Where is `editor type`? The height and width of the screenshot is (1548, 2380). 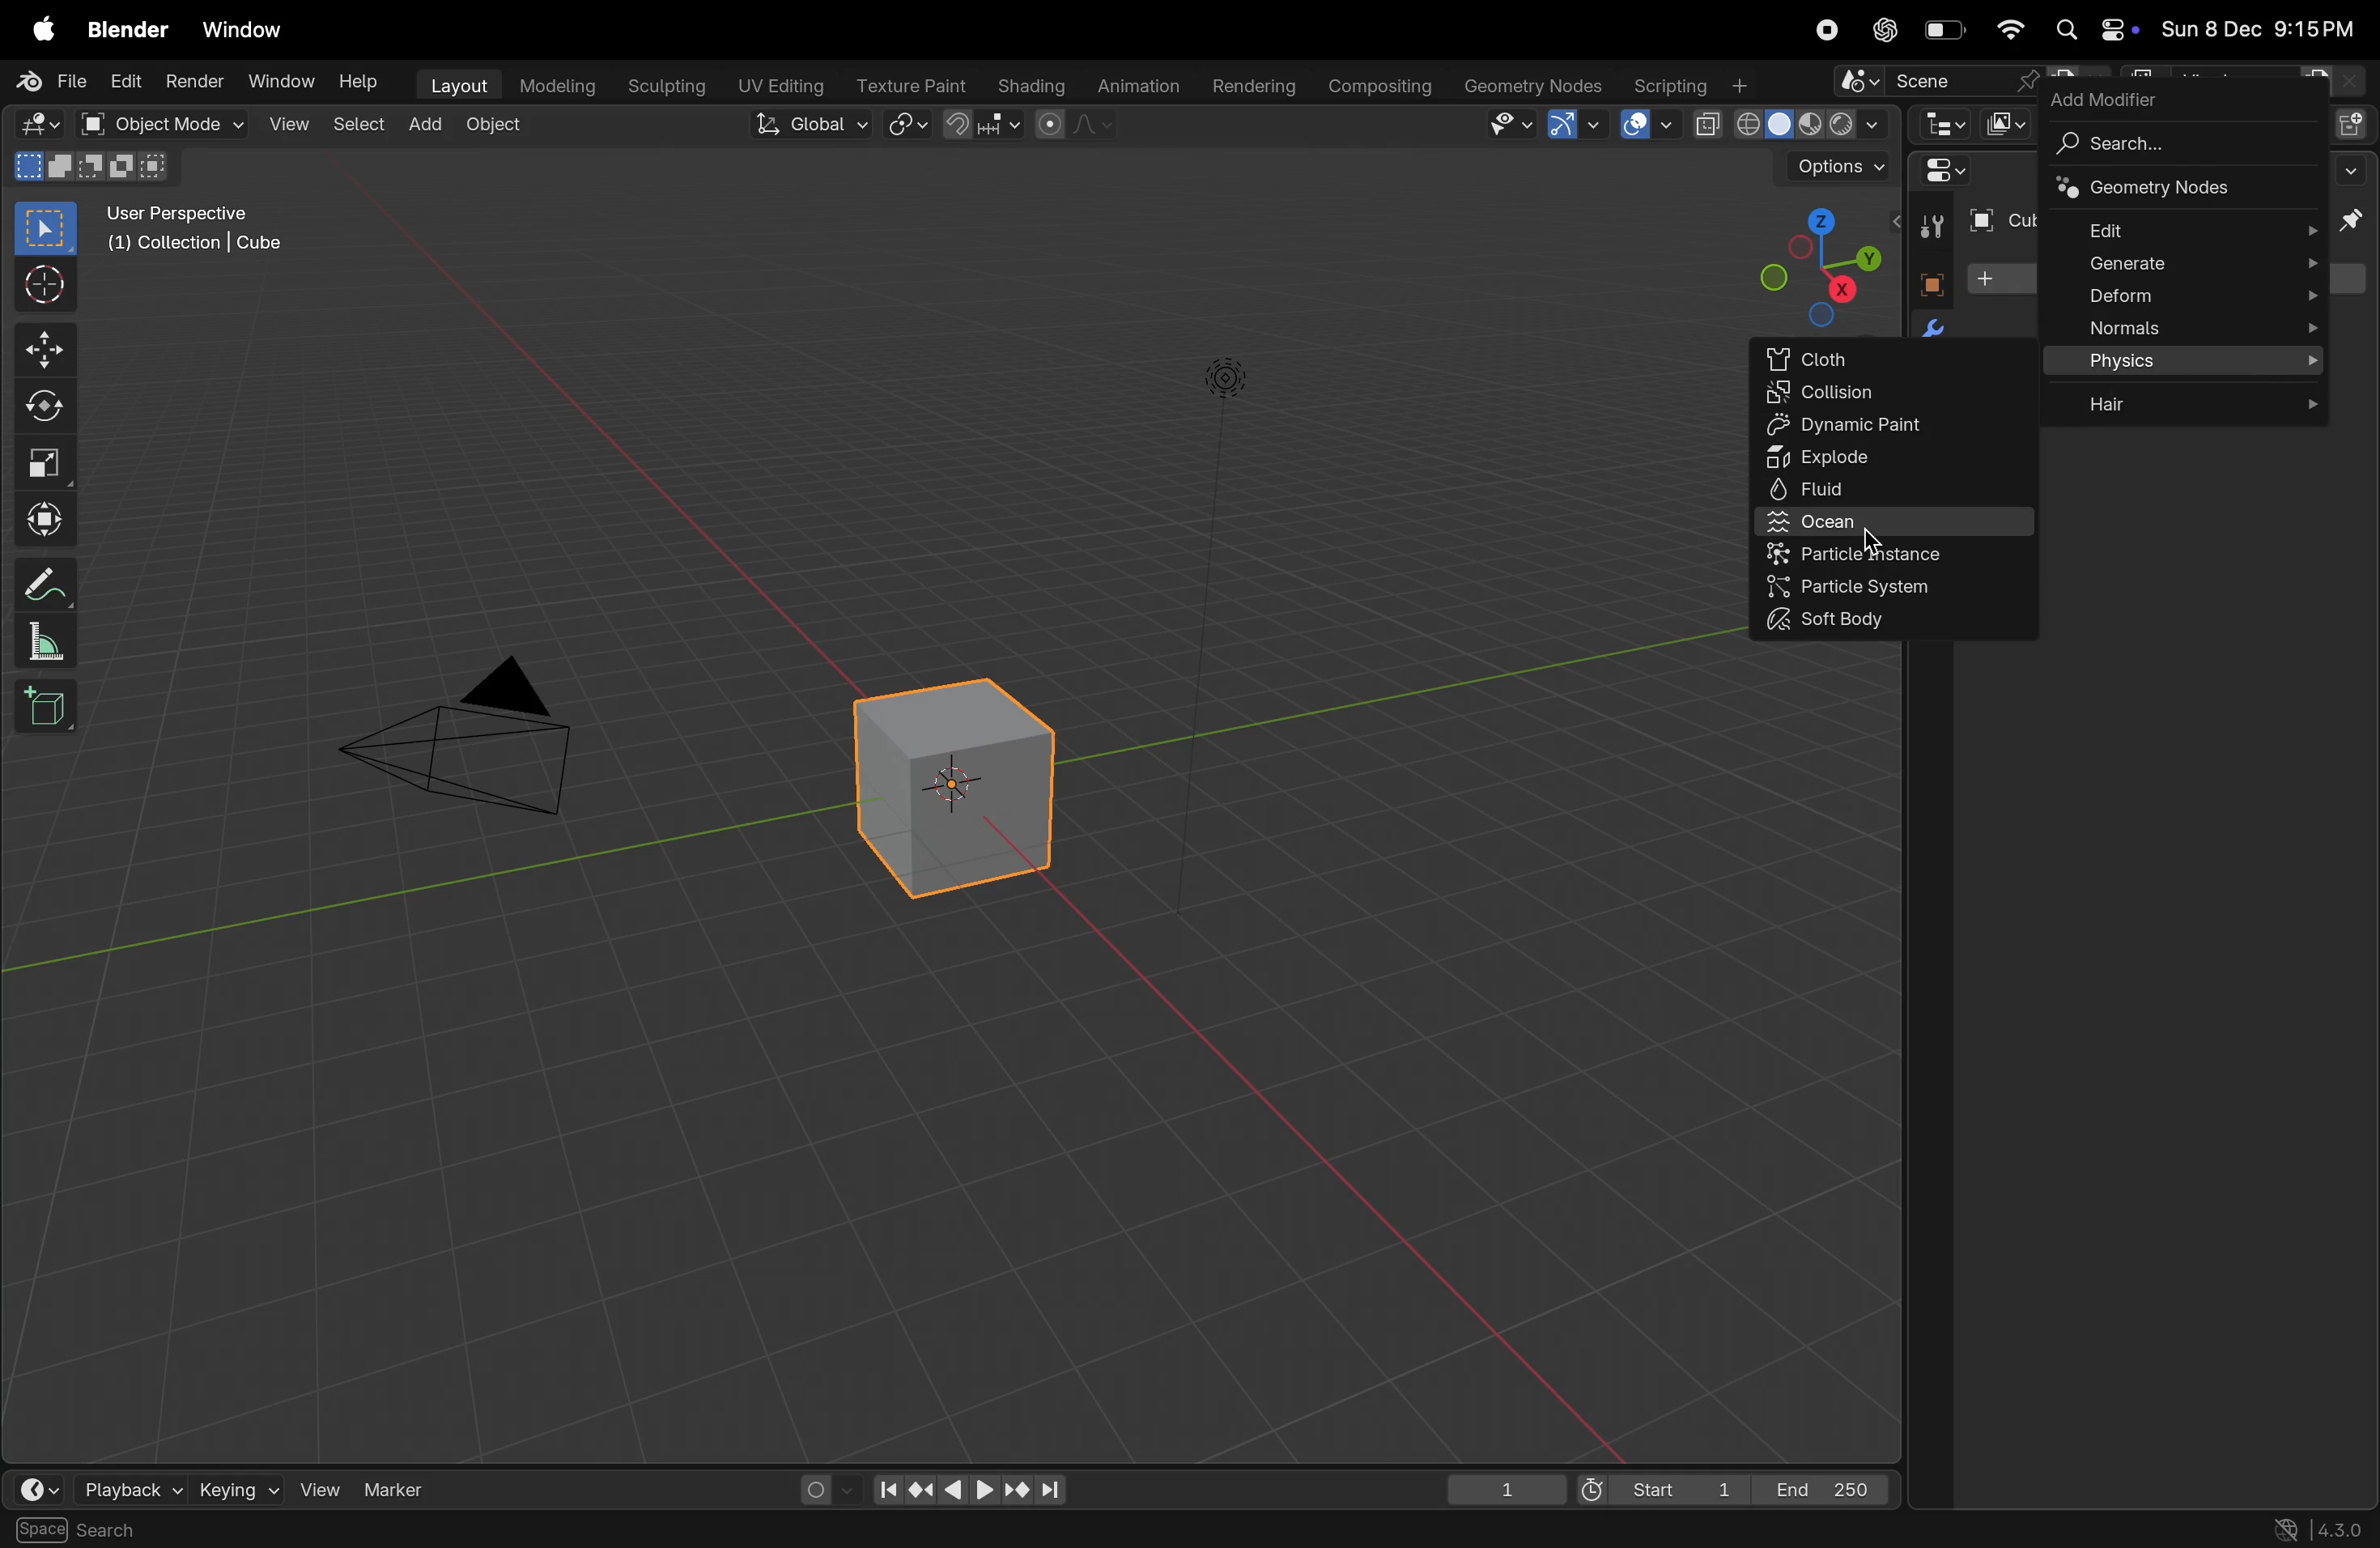
editor type is located at coordinates (1939, 124).